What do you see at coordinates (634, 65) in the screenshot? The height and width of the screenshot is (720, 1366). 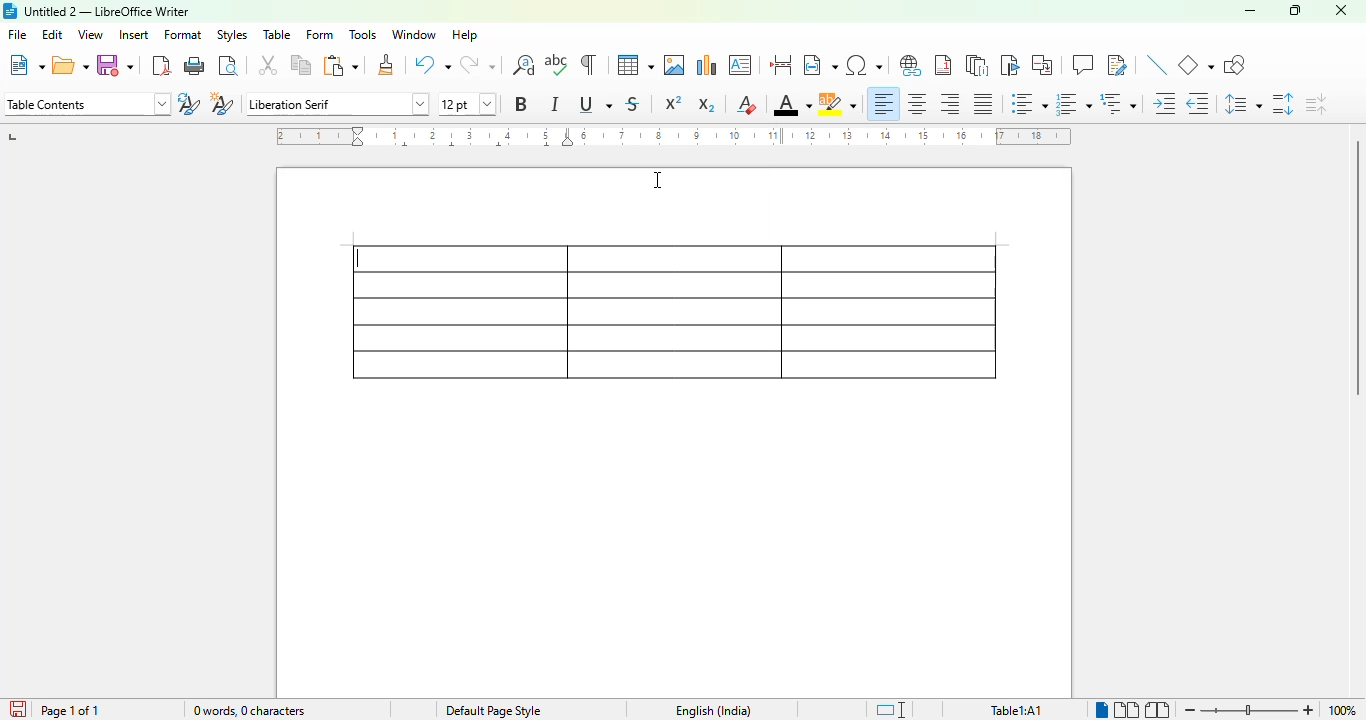 I see `table` at bounding box center [634, 65].